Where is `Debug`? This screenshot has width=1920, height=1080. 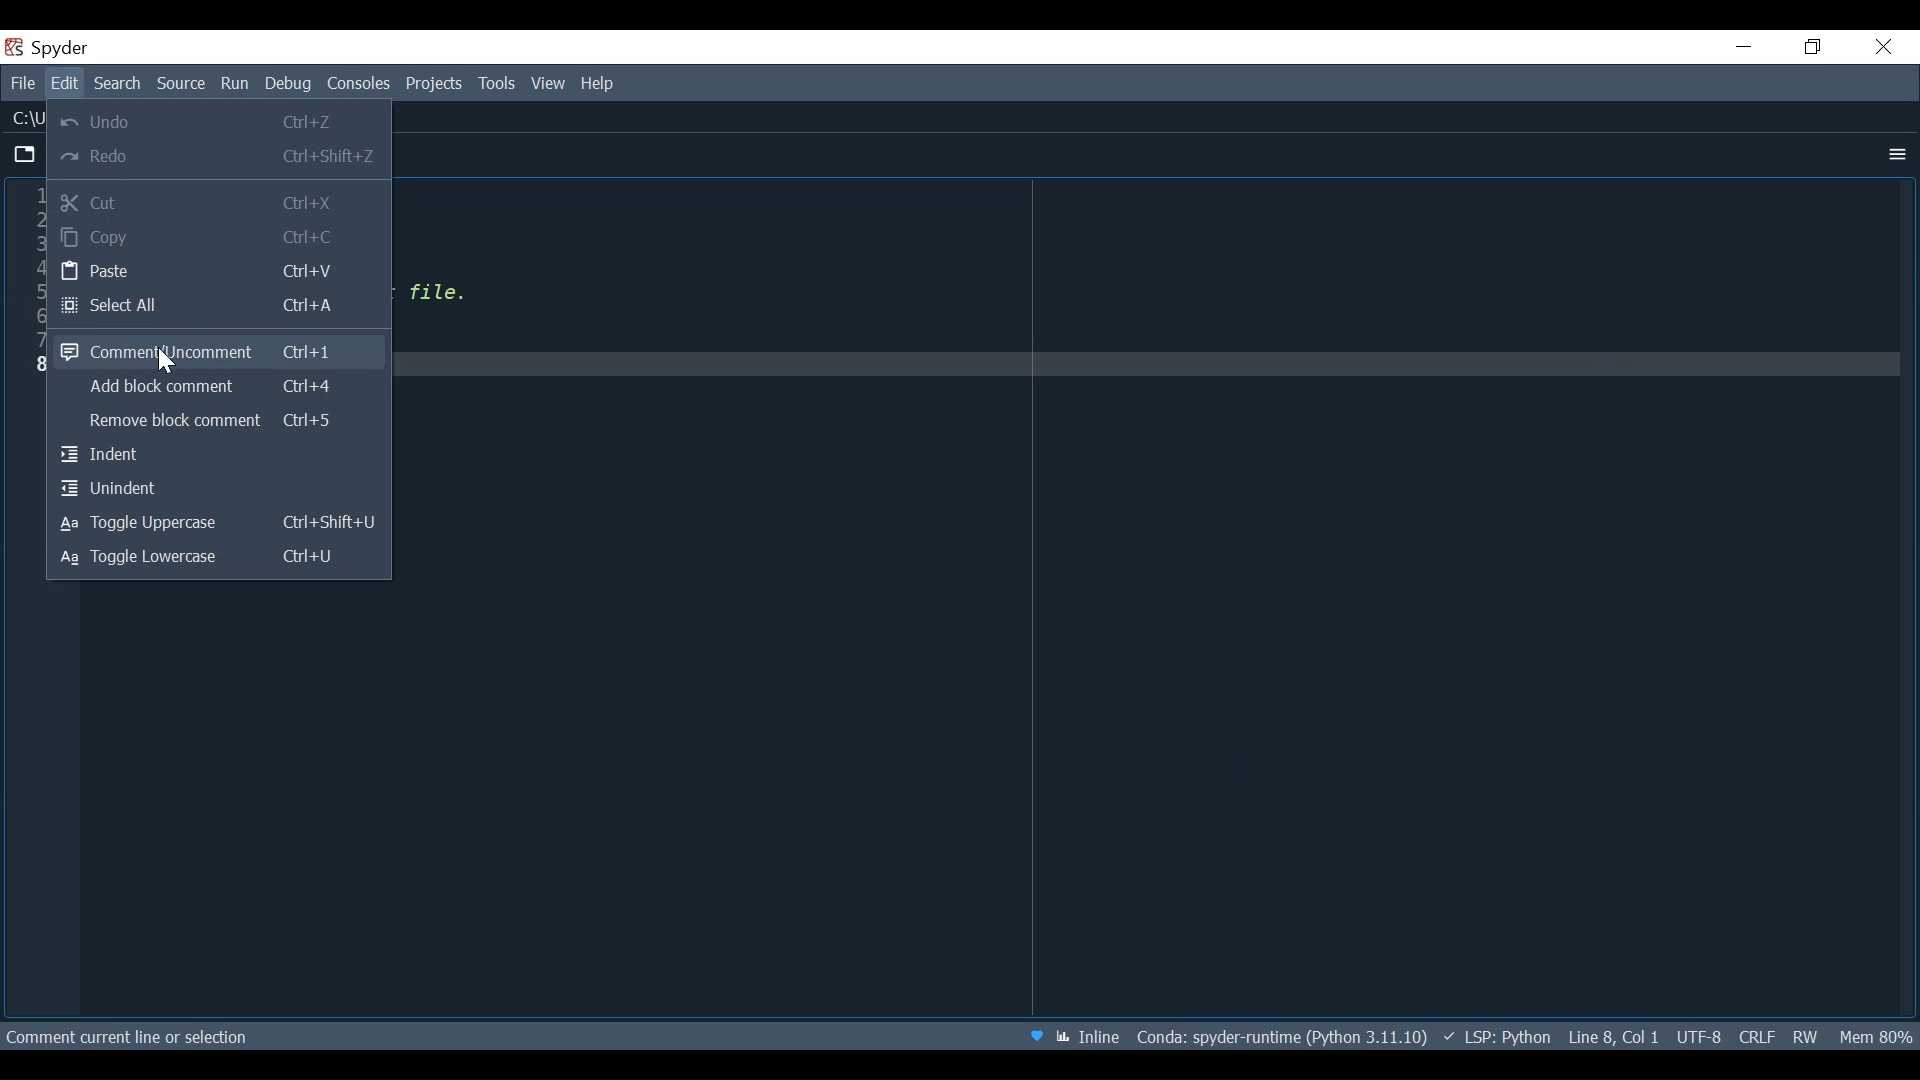 Debug is located at coordinates (289, 86).